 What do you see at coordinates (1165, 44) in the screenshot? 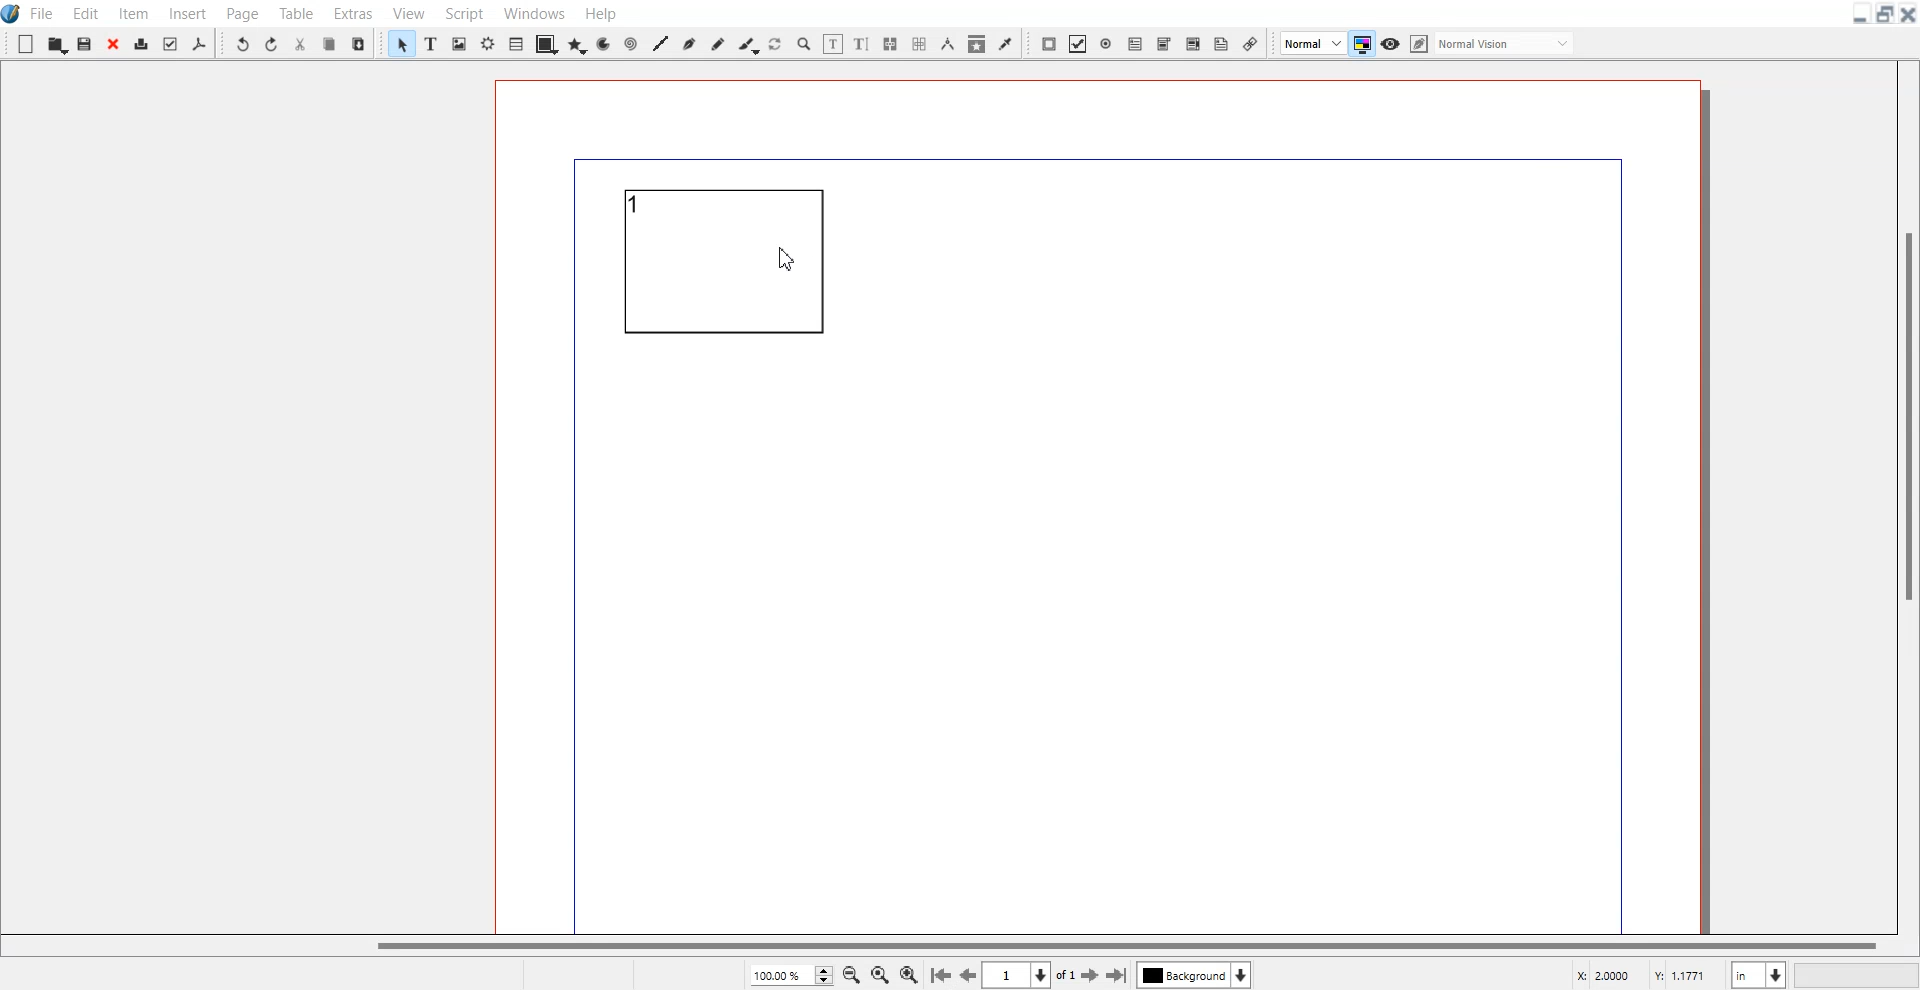
I see `PDF Combo Box` at bounding box center [1165, 44].